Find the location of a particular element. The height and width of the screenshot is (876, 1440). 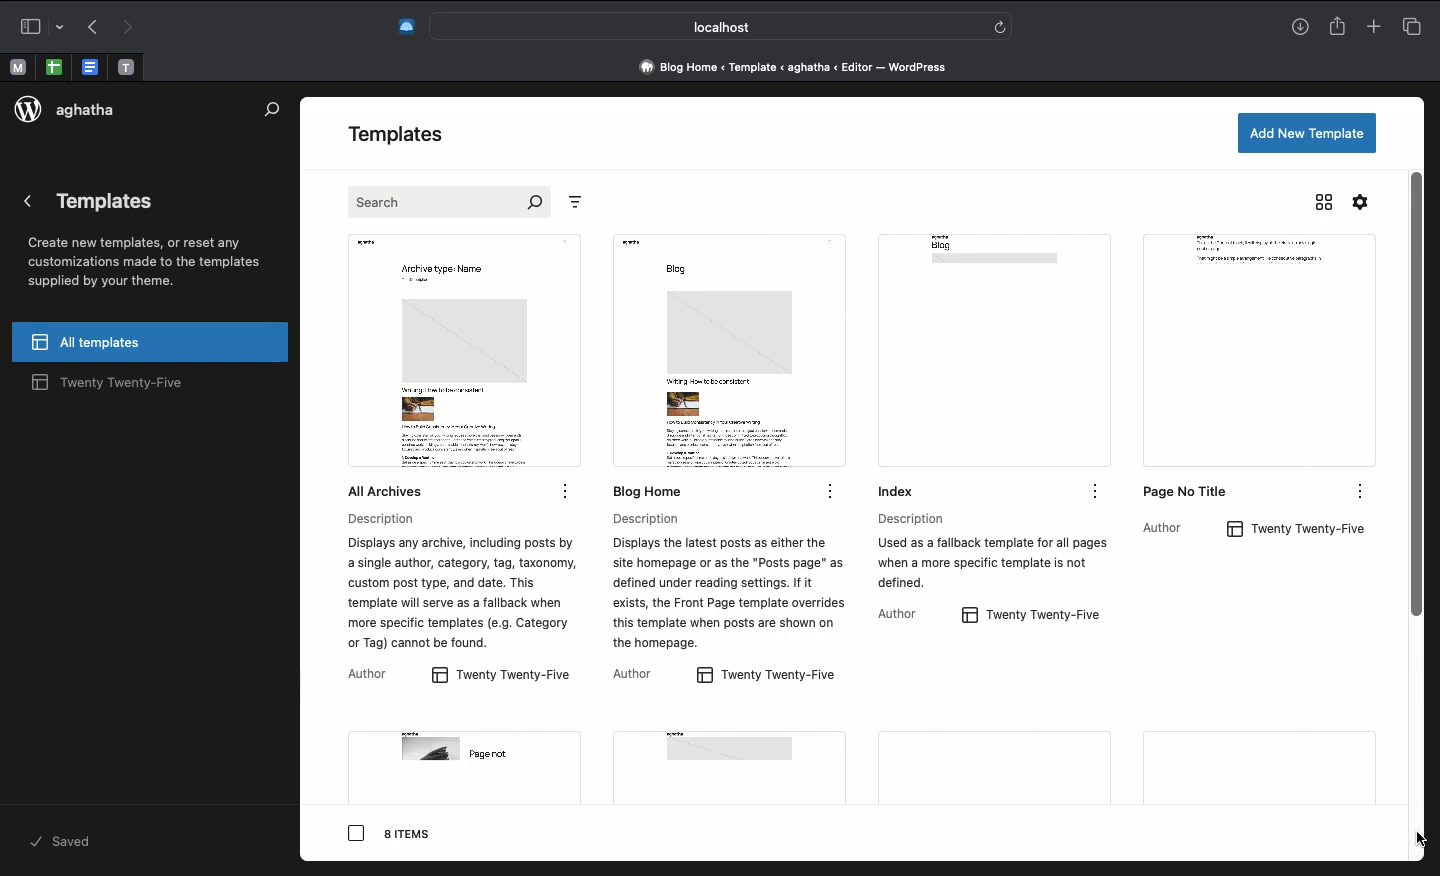

Templates is located at coordinates (404, 137).